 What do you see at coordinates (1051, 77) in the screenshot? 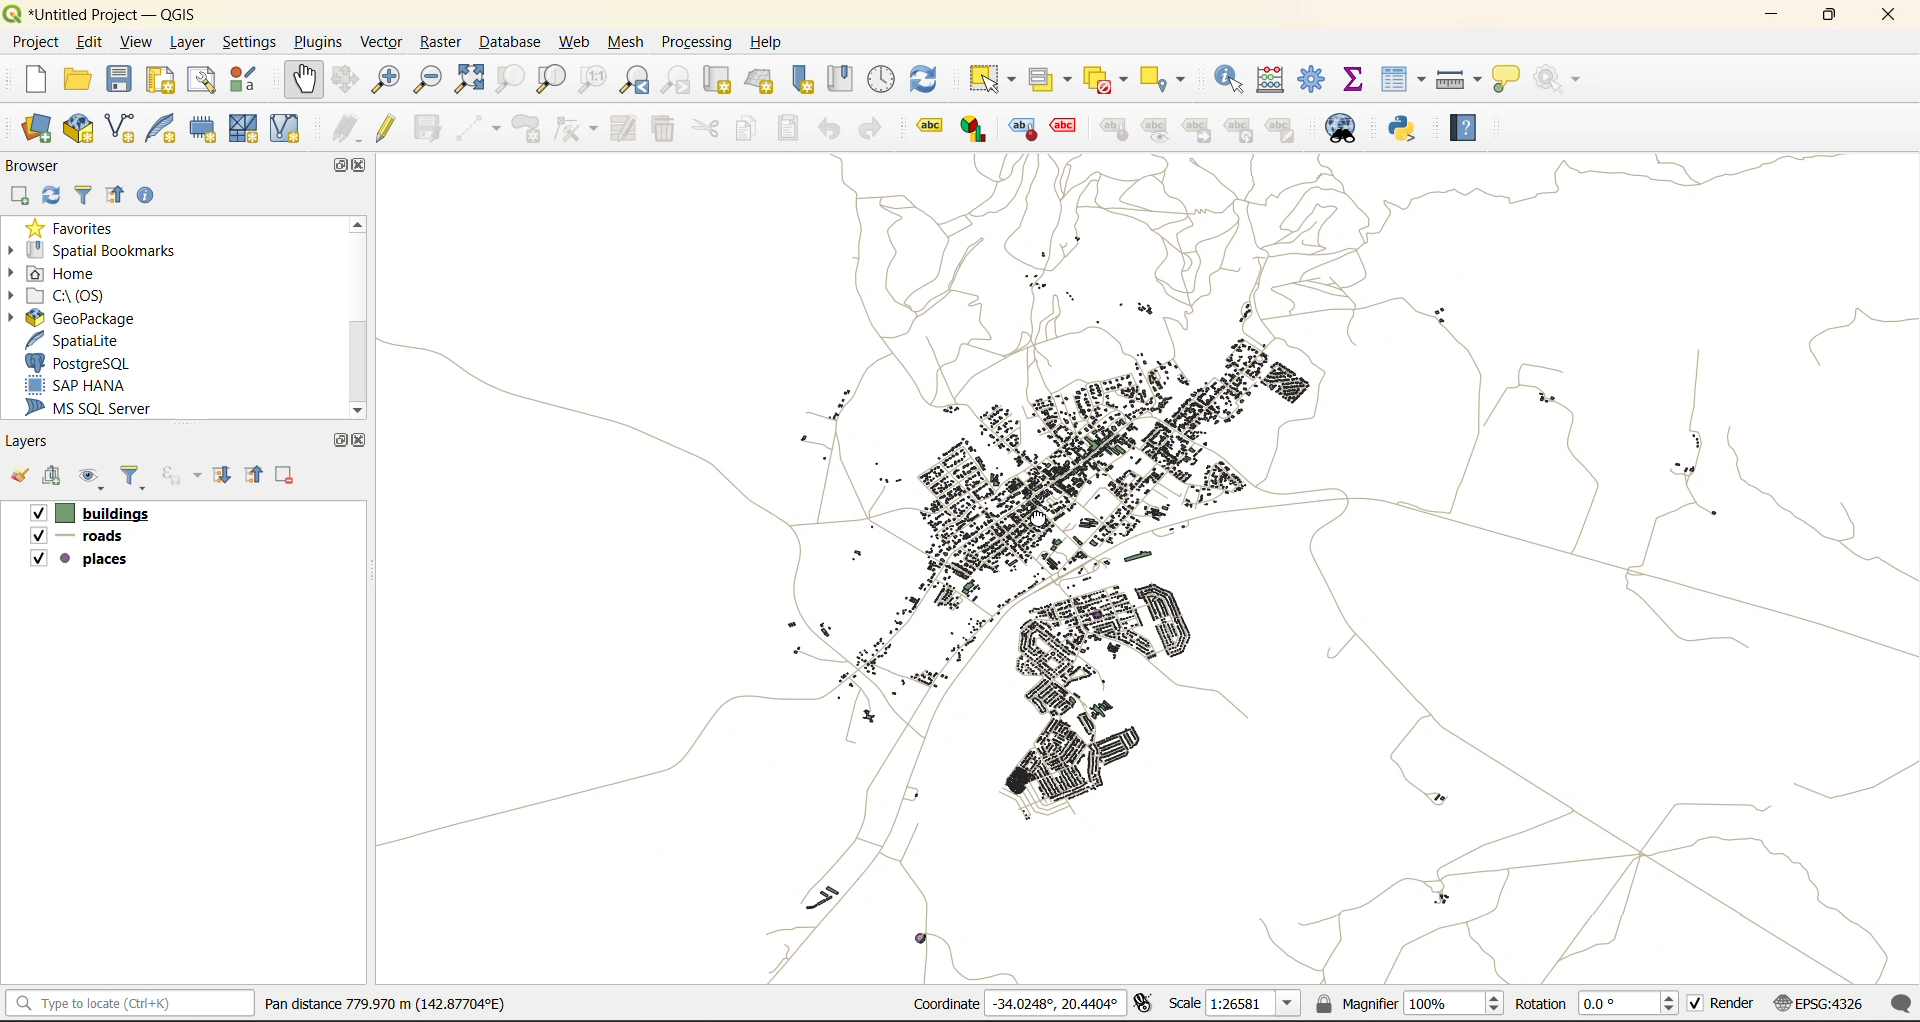
I see `select value` at bounding box center [1051, 77].